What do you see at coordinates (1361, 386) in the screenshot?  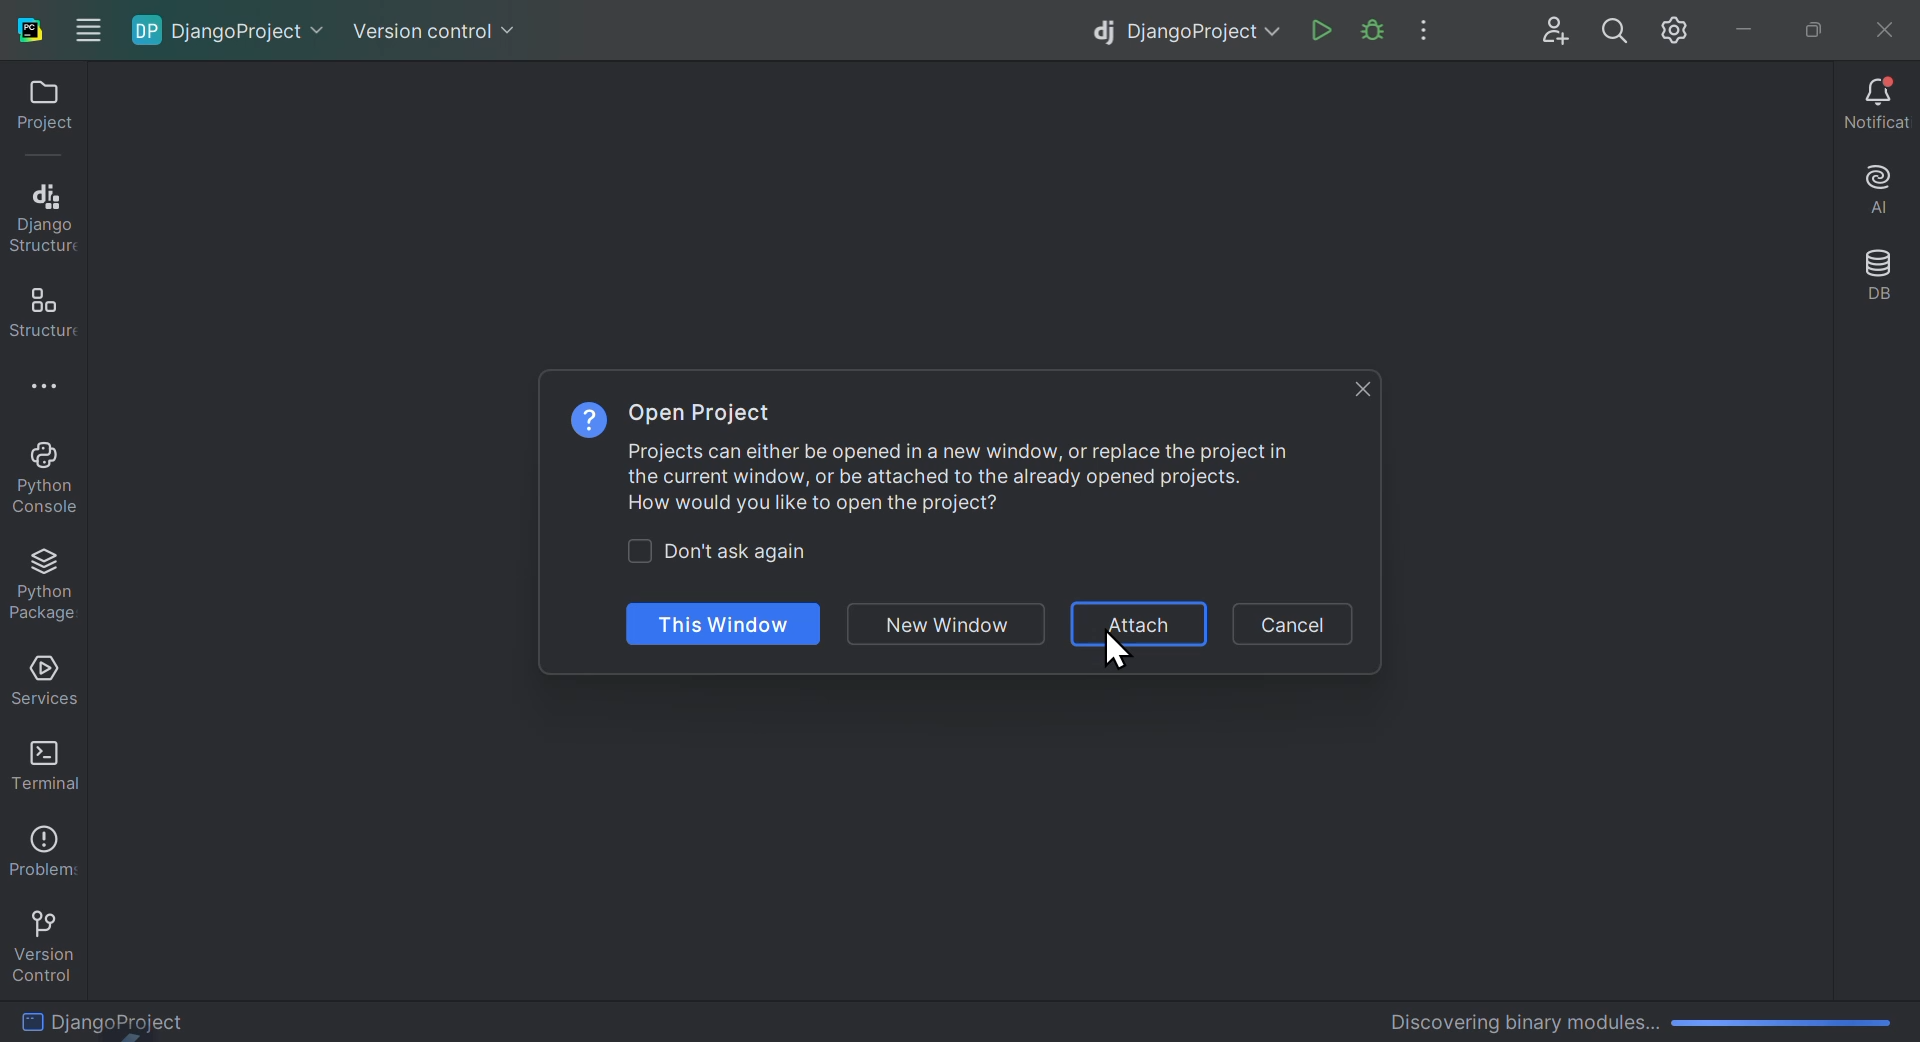 I see `Close` at bounding box center [1361, 386].